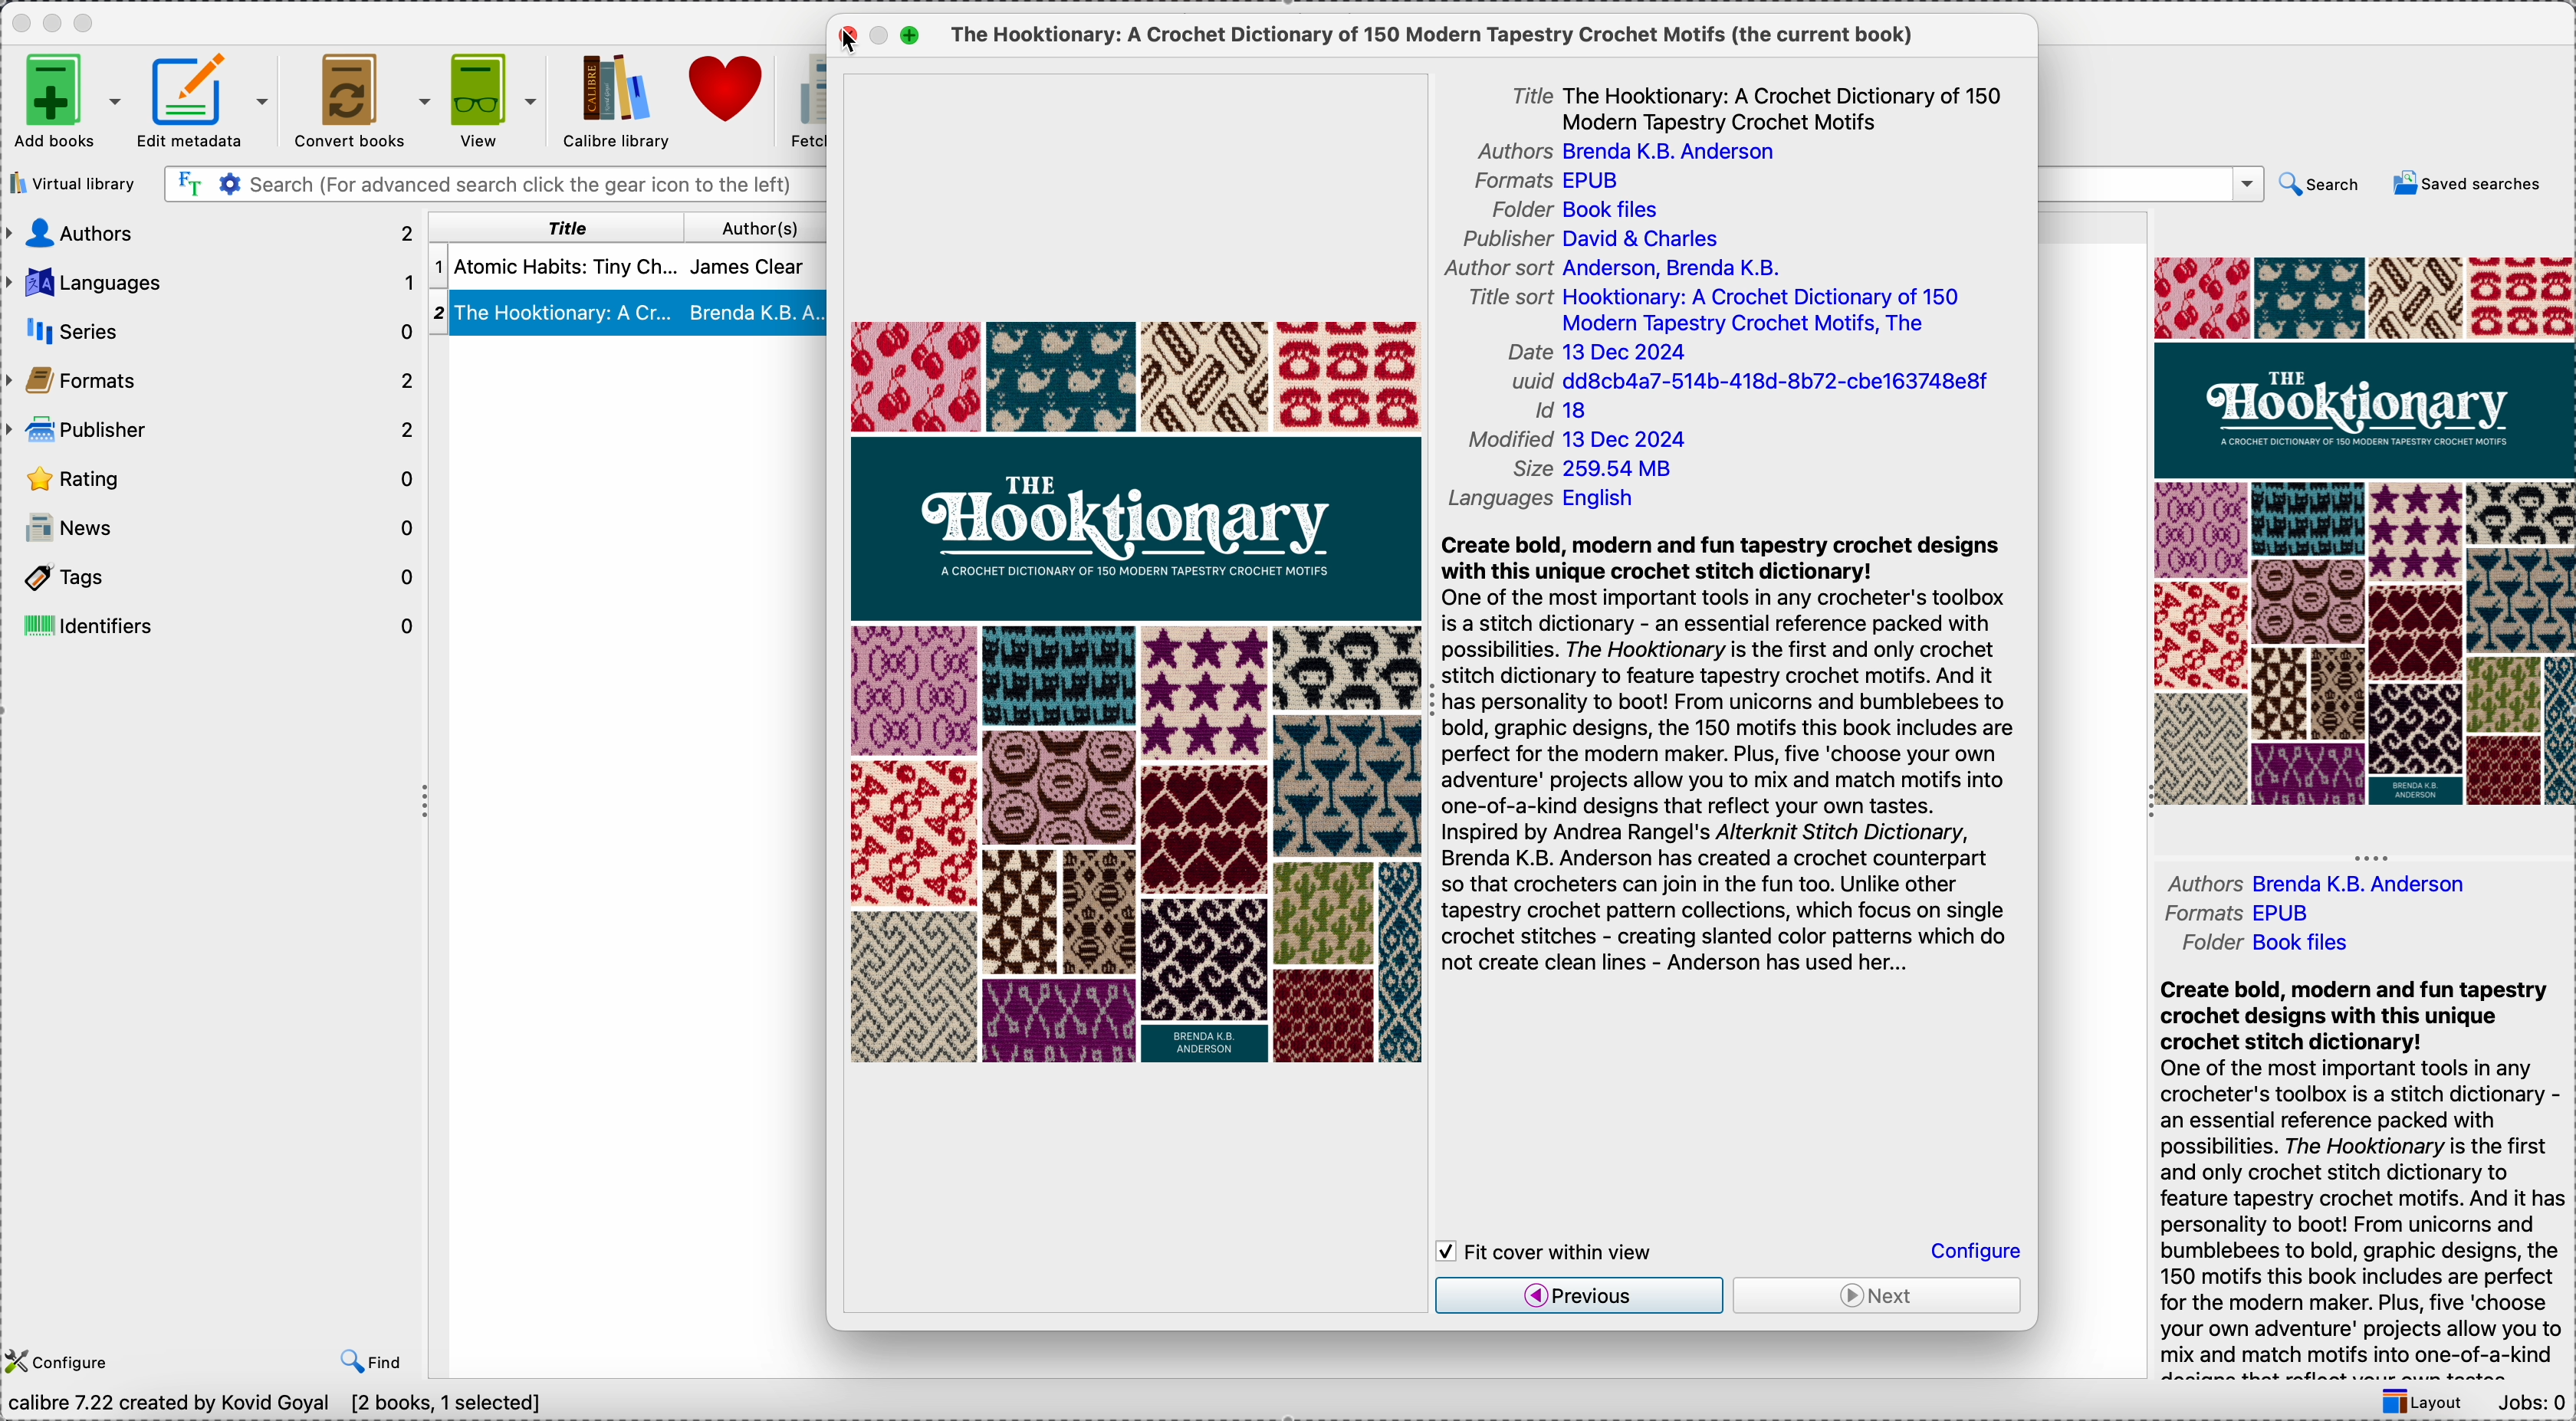 The image size is (2576, 1421). I want to click on formats, so click(208, 378).